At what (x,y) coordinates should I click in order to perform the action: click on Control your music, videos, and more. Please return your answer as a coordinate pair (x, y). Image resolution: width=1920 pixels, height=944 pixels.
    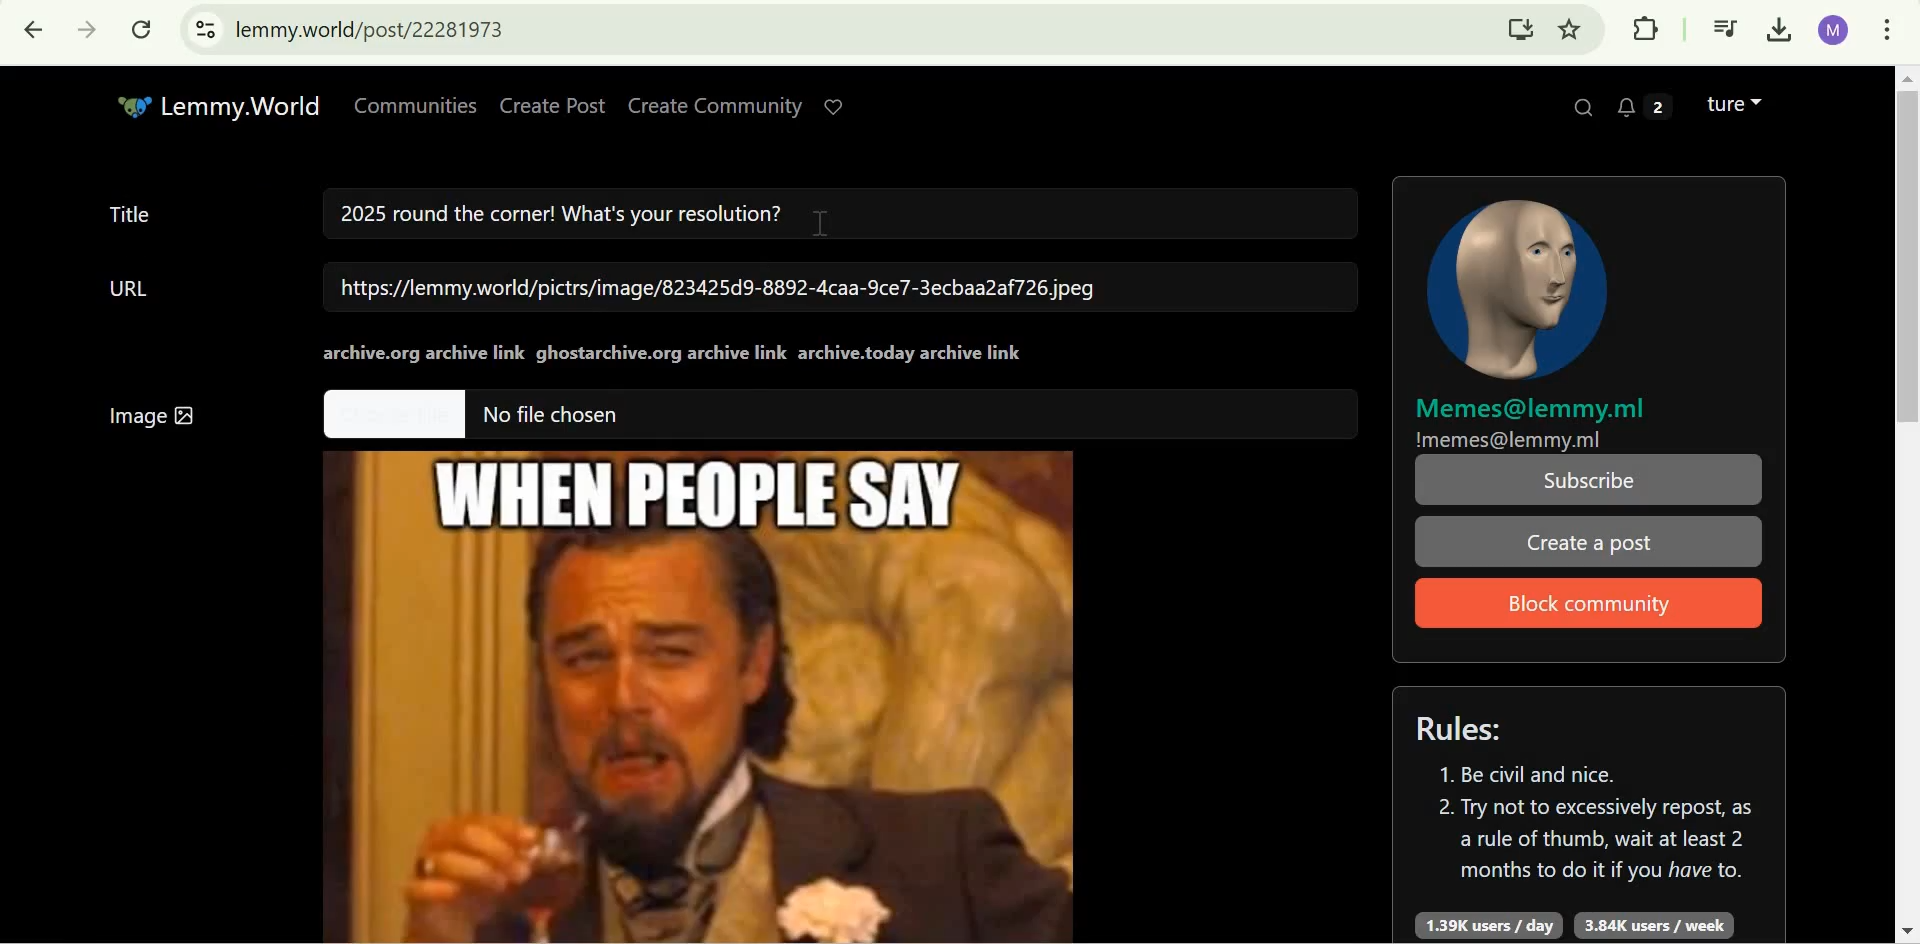
    Looking at the image, I should click on (1726, 31).